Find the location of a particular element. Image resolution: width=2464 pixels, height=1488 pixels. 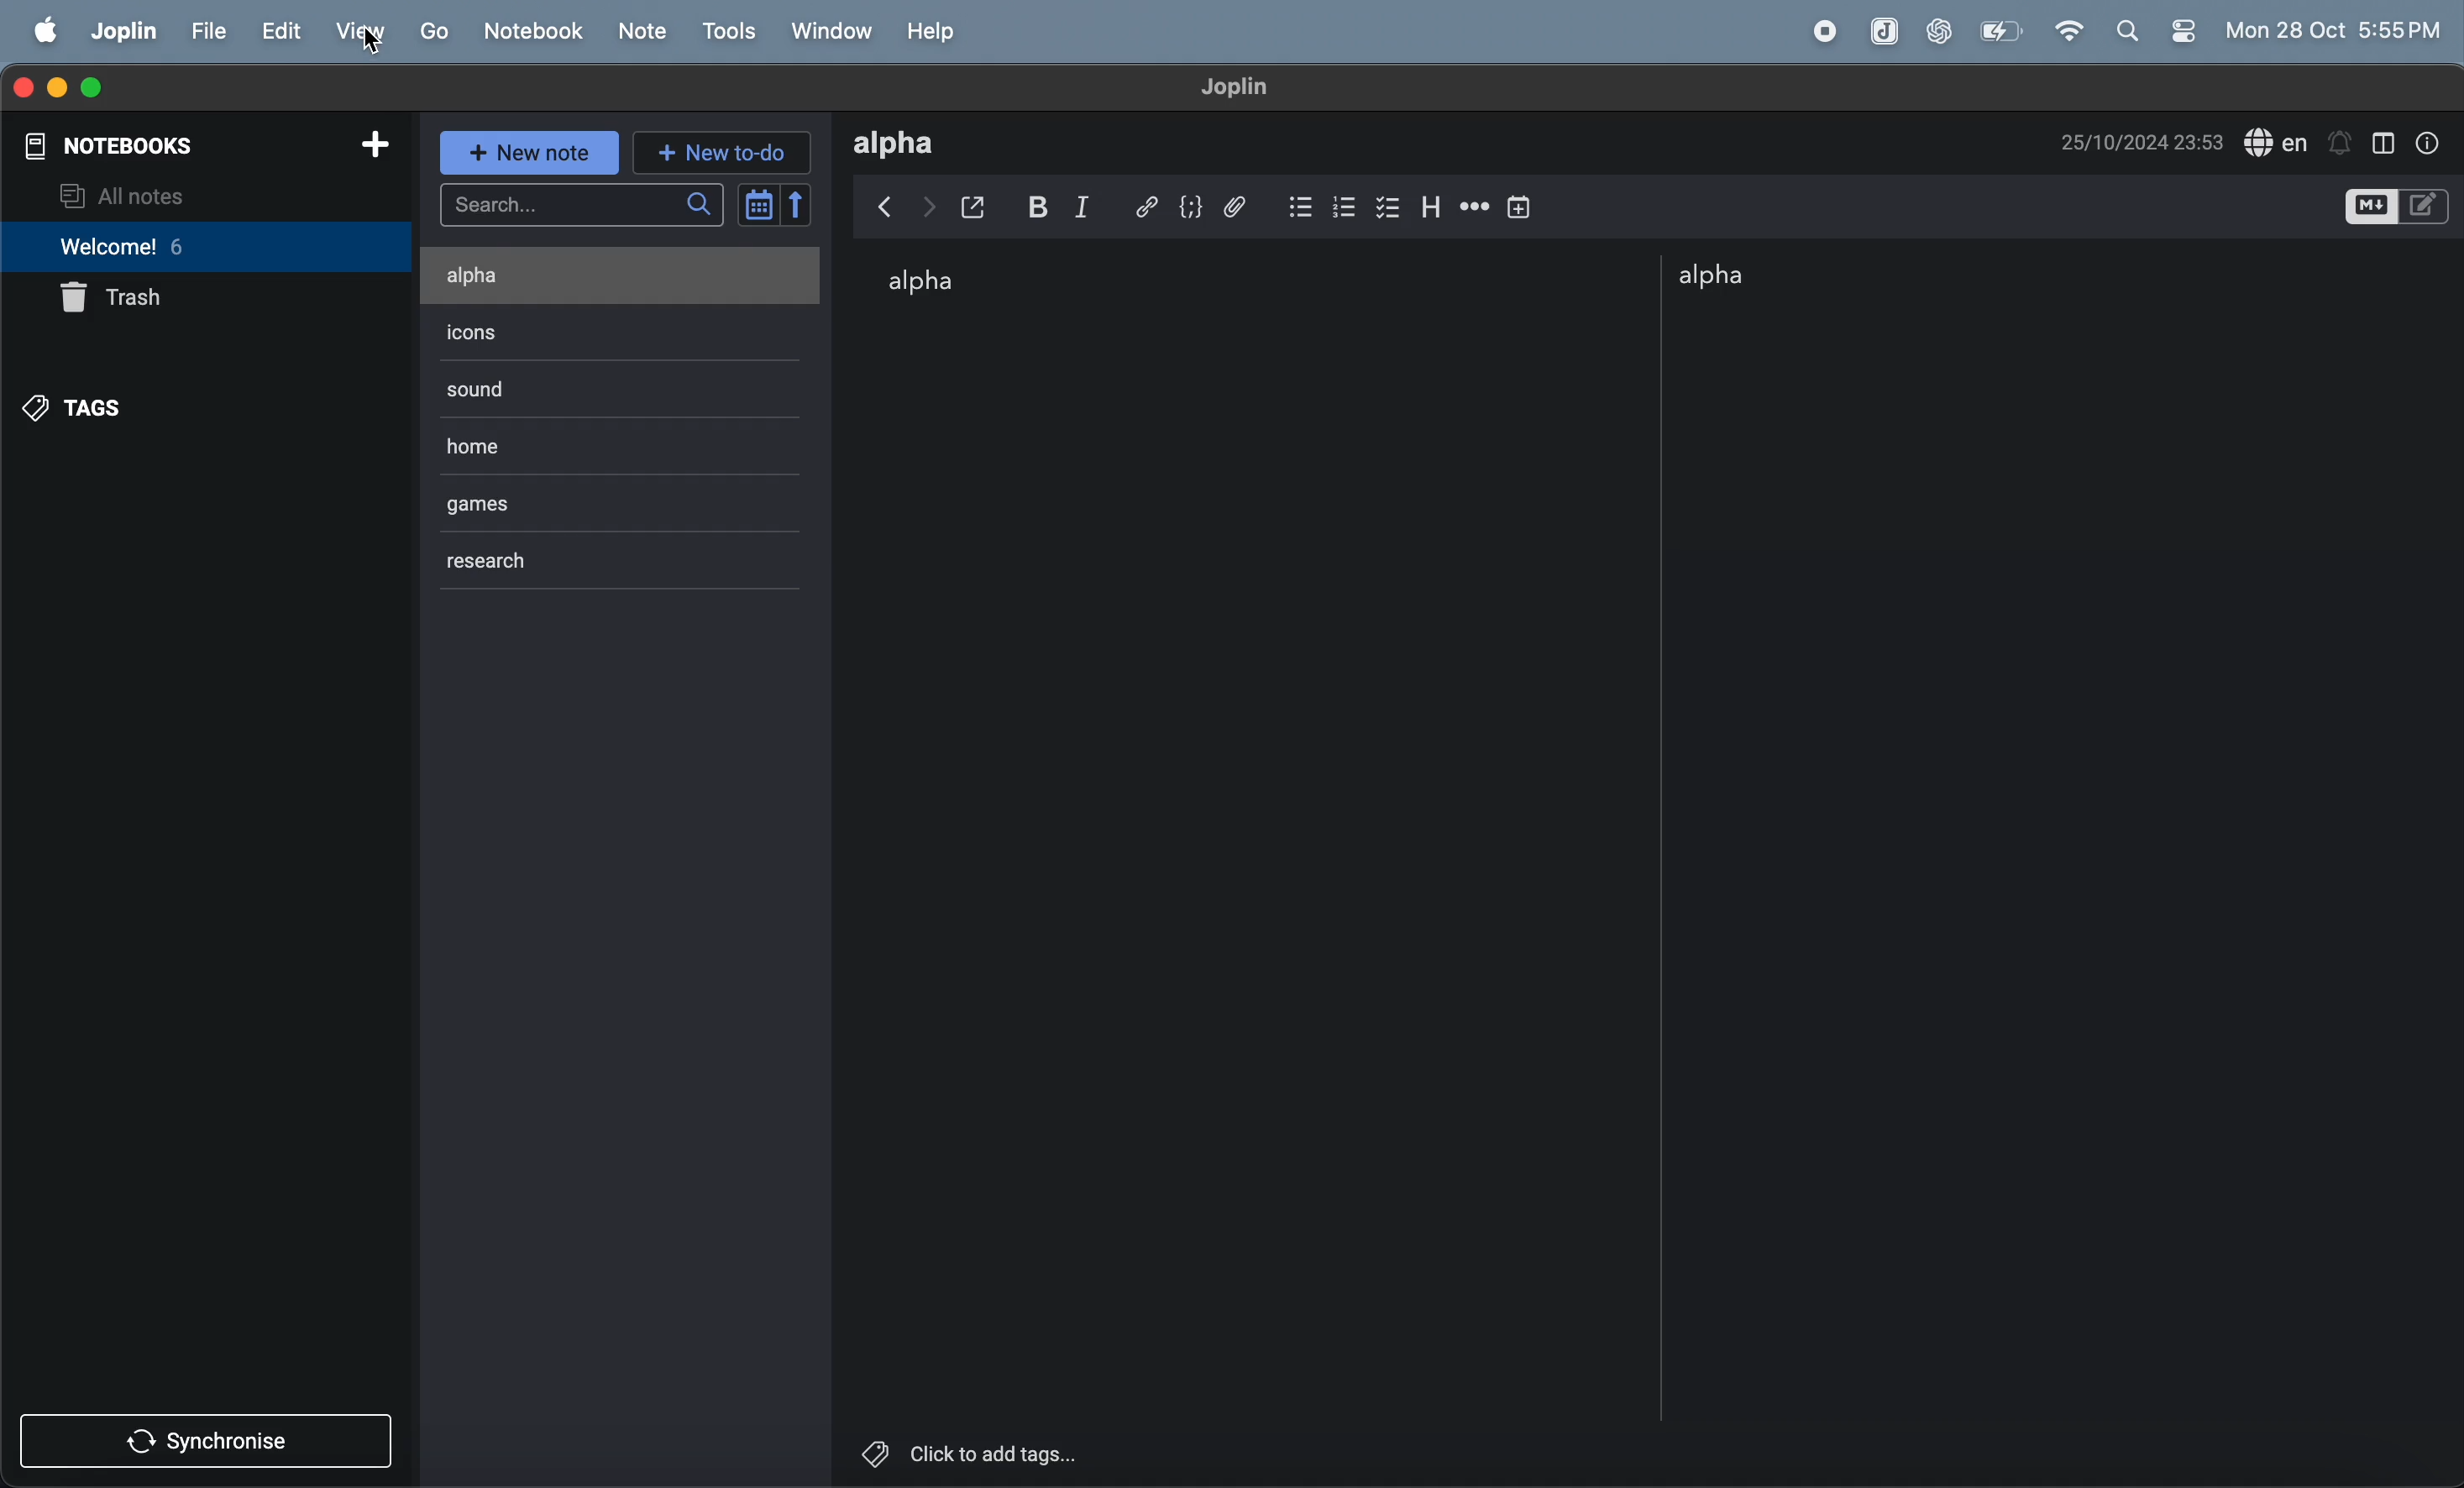

attach file is located at coordinates (1245, 205).